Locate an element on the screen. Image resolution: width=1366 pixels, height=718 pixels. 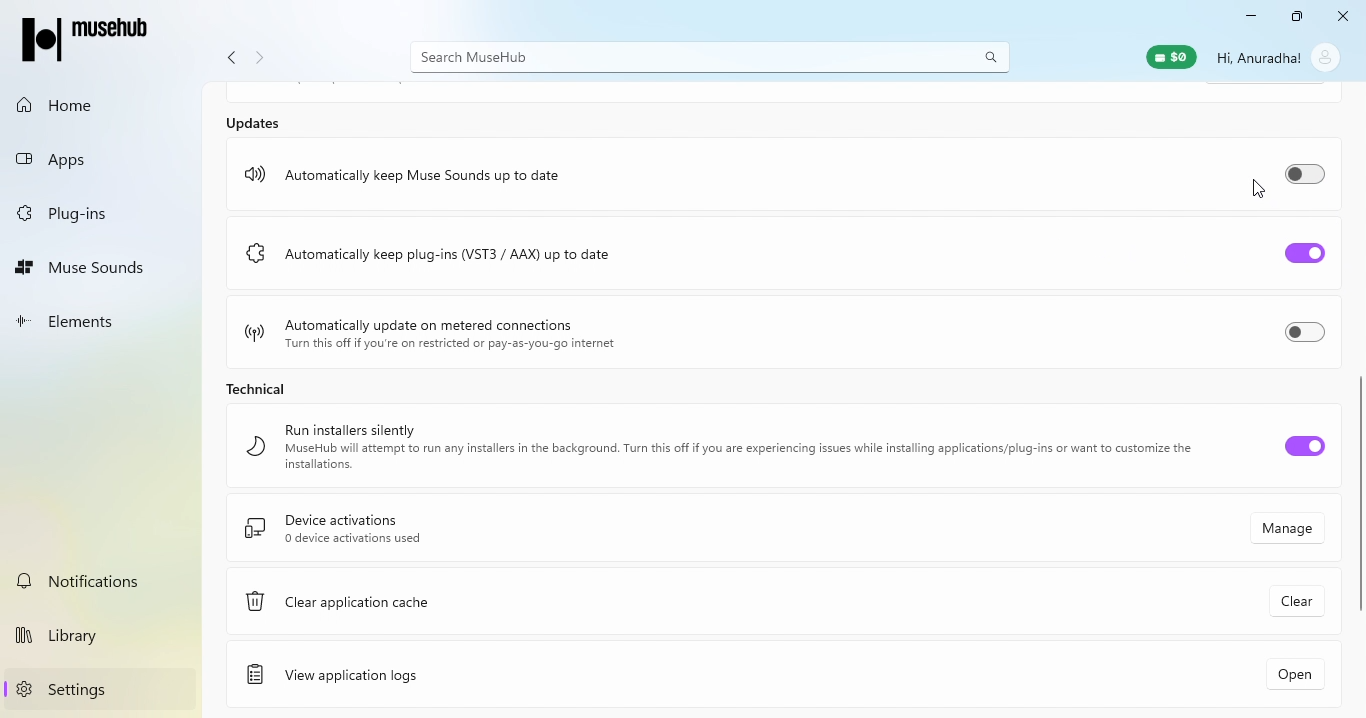
Toggle is located at coordinates (1301, 452).